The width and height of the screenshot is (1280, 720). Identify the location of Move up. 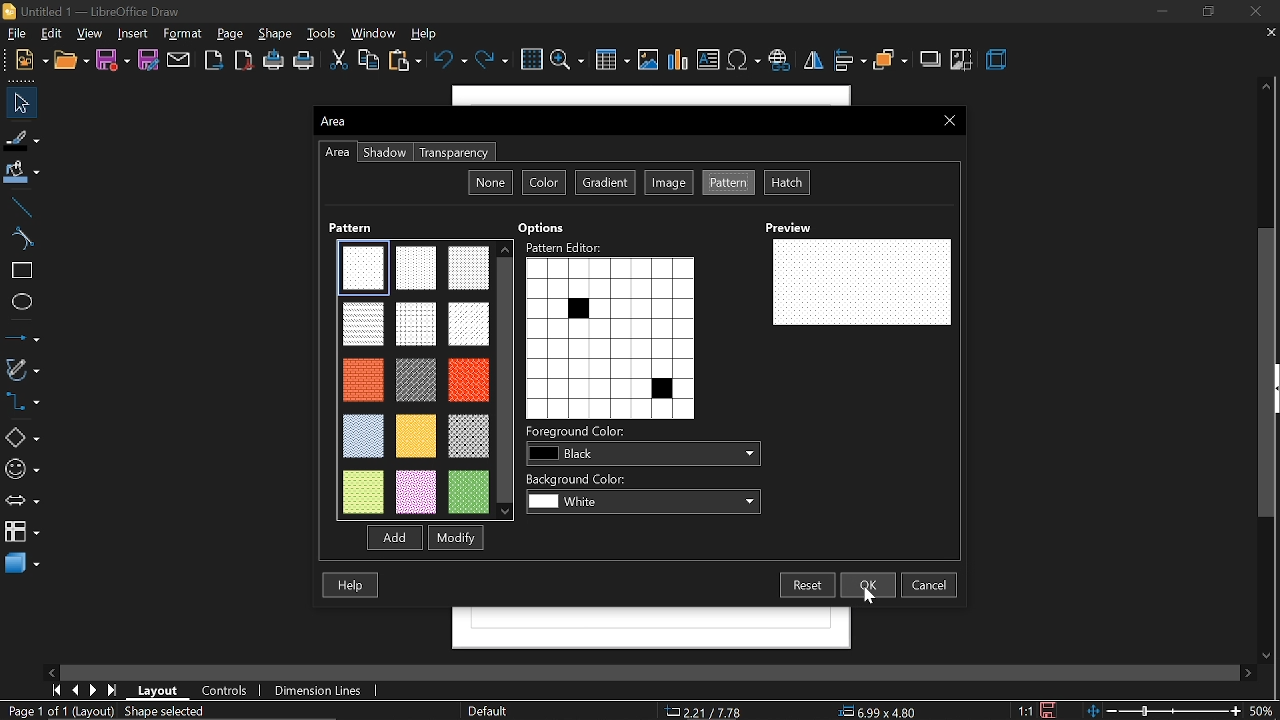
(1266, 86).